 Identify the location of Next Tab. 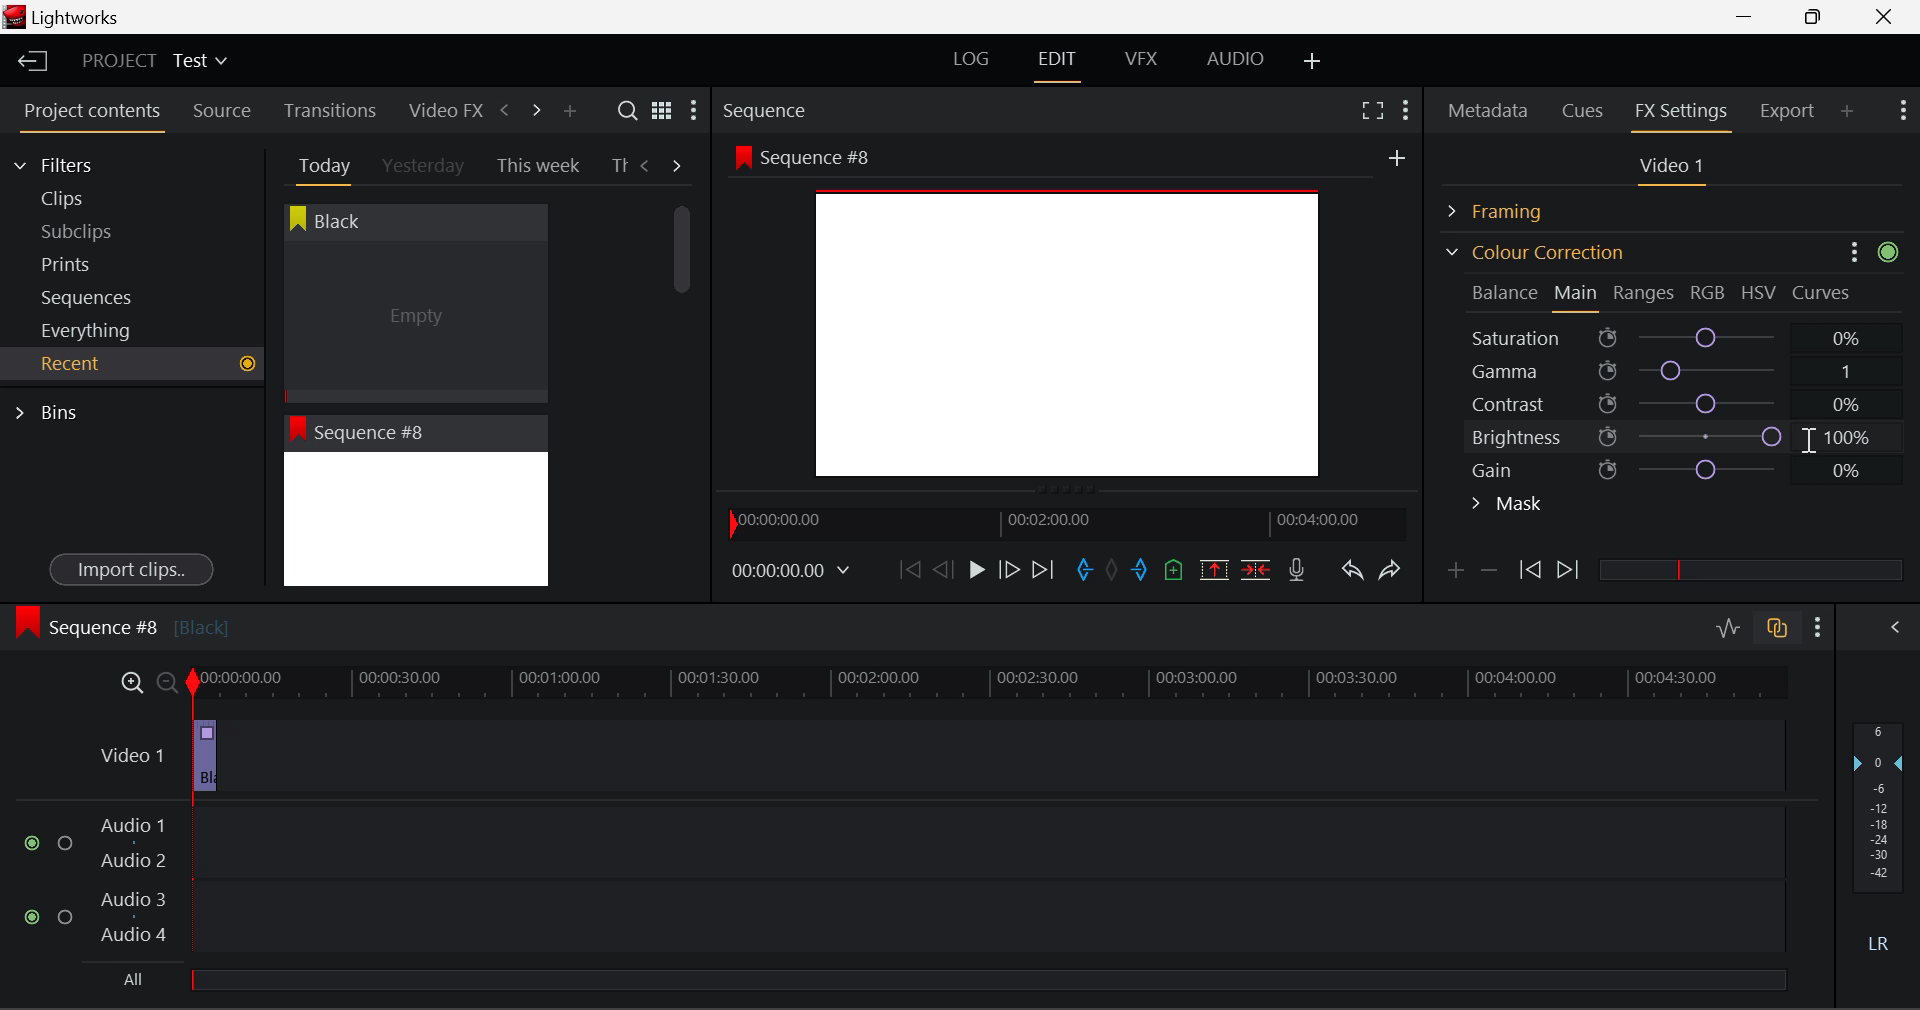
(678, 164).